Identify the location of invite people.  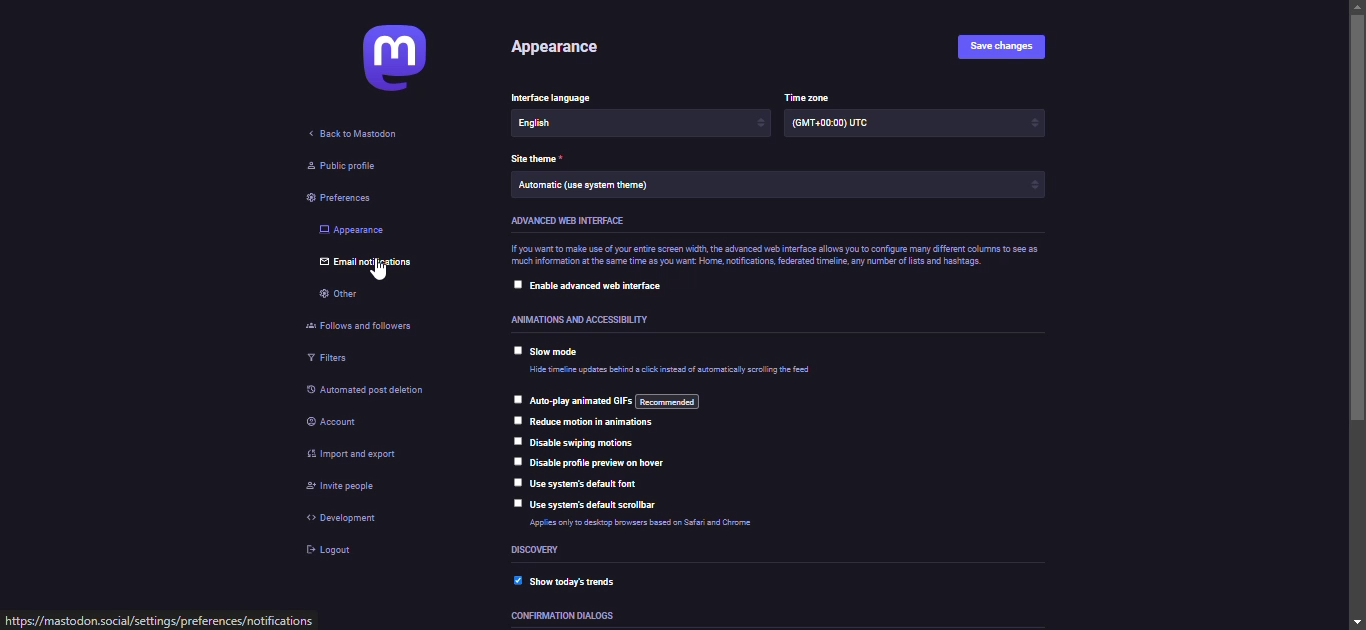
(349, 487).